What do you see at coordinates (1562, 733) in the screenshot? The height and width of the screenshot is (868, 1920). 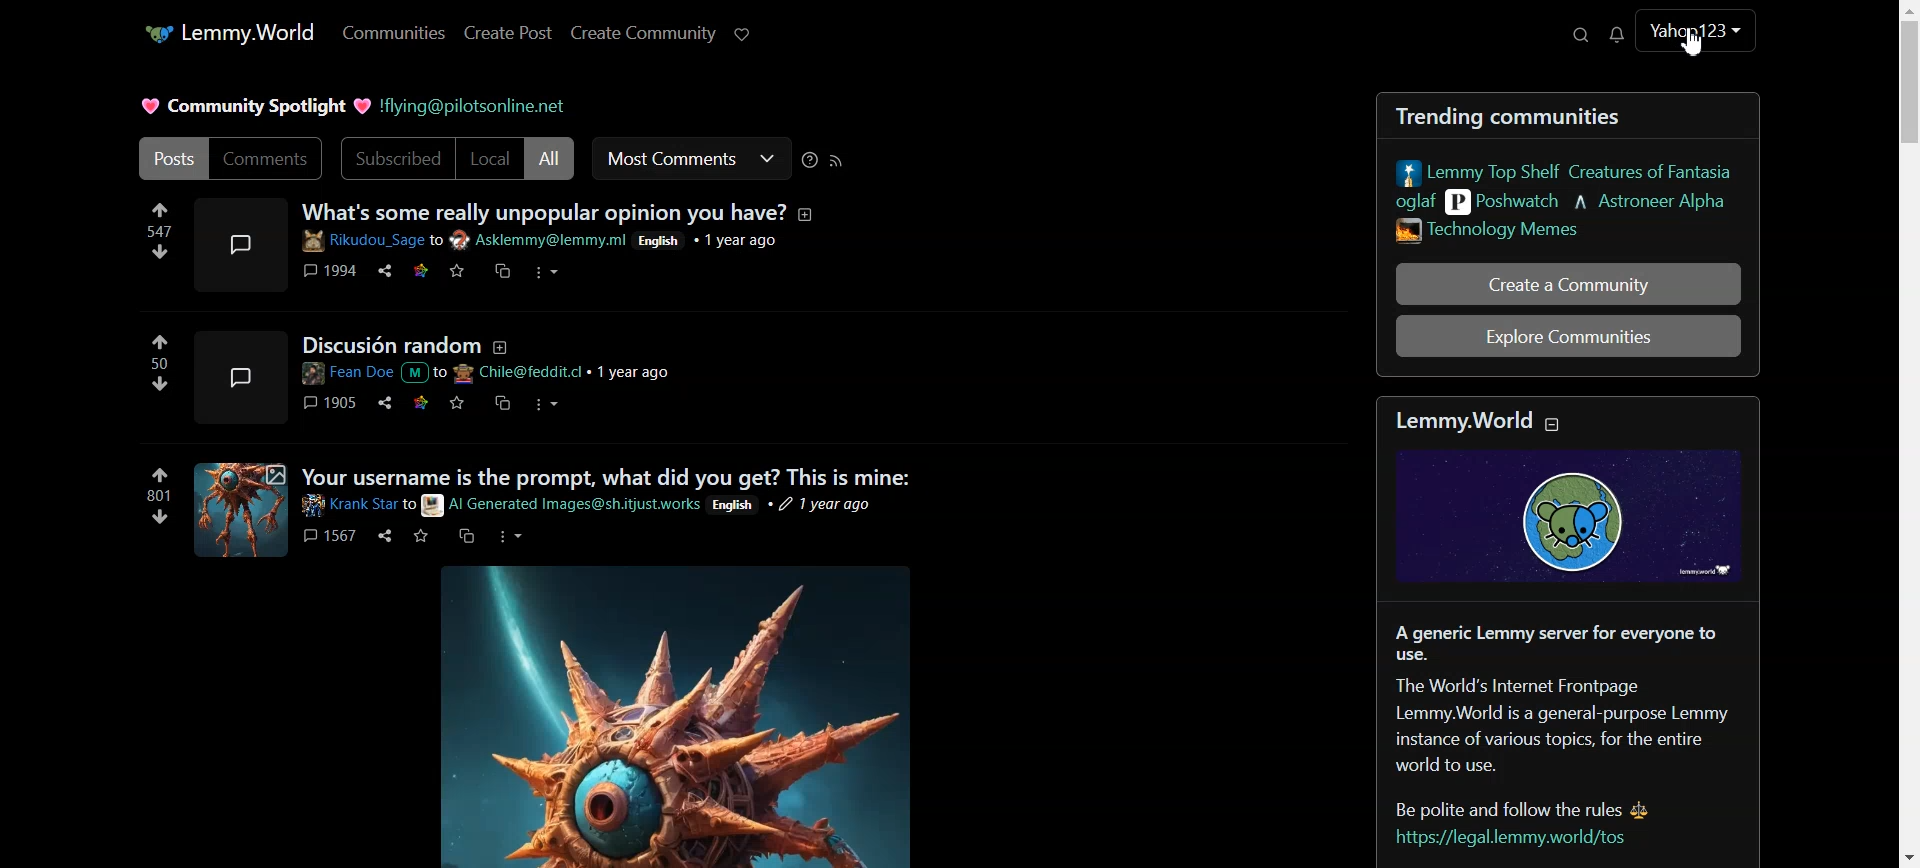 I see `Lemmy server guidelines` at bounding box center [1562, 733].